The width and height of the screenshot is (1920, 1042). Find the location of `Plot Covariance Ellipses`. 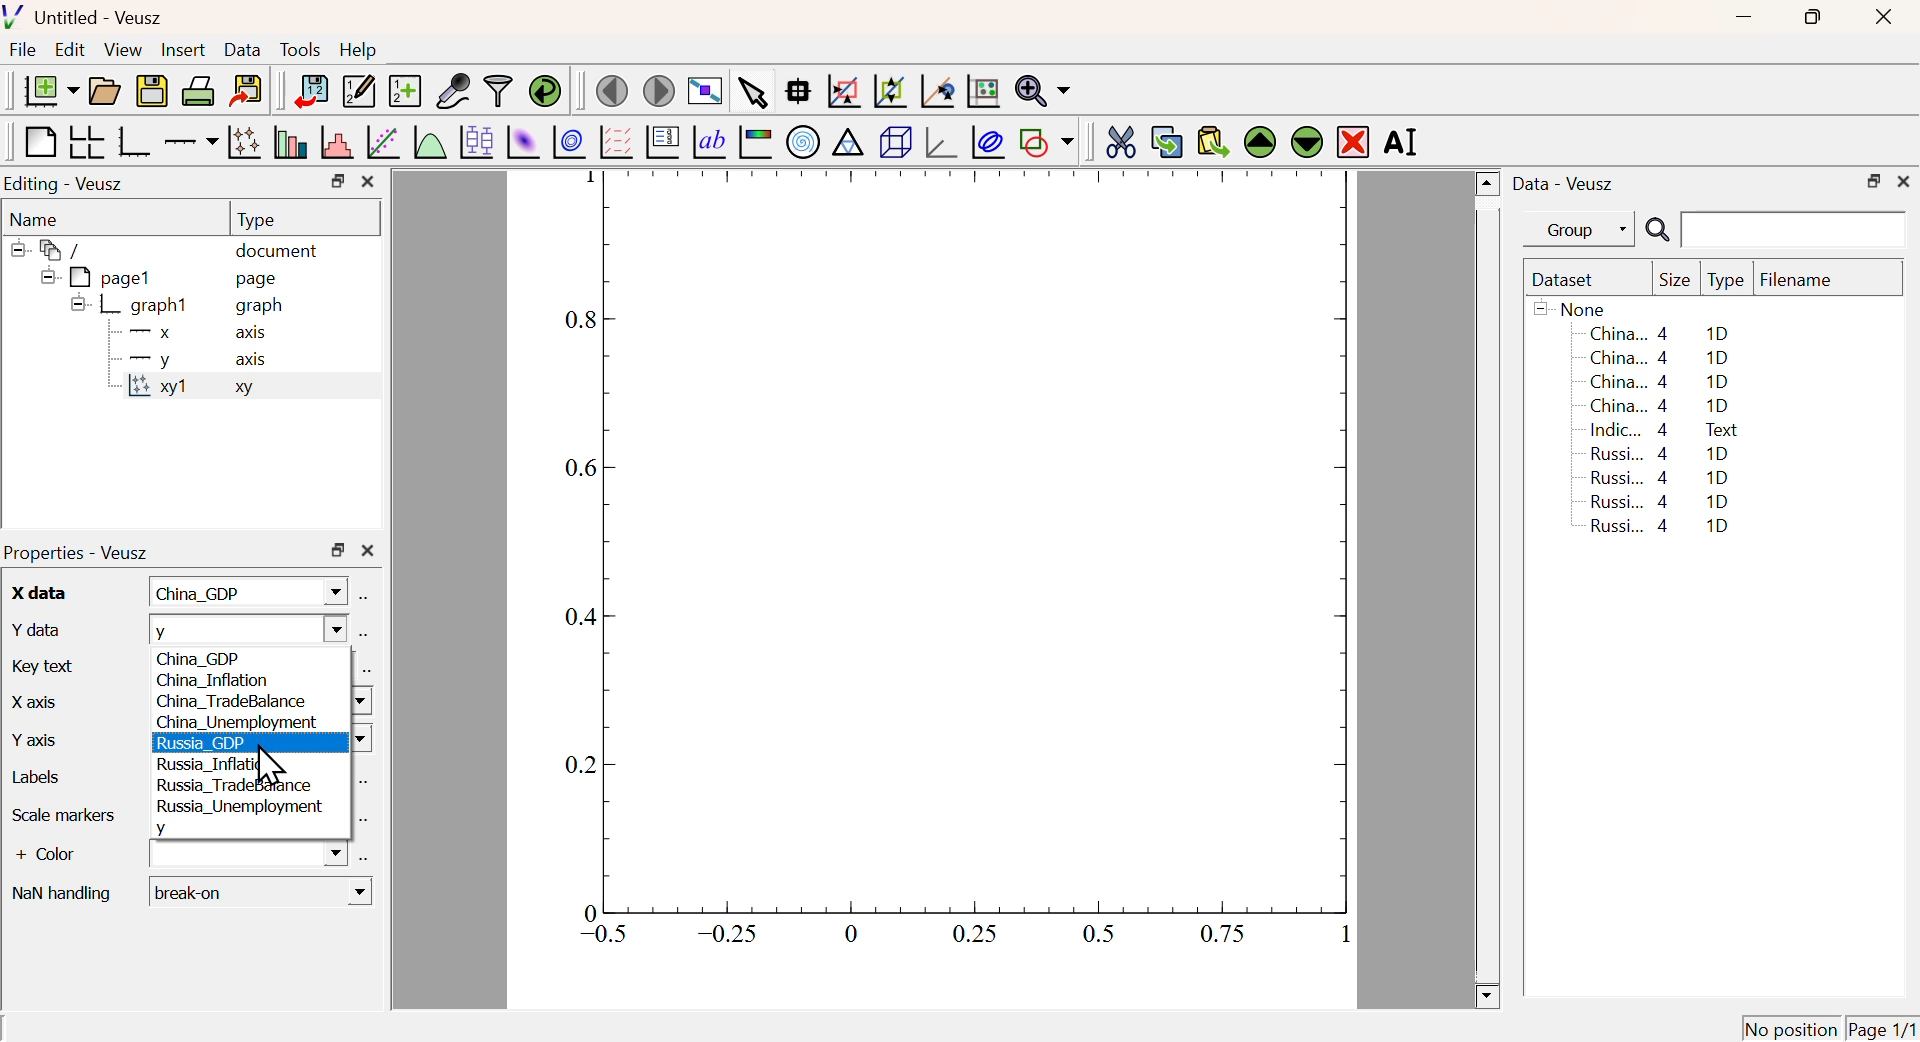

Plot Covariance Ellipses is located at coordinates (988, 144).